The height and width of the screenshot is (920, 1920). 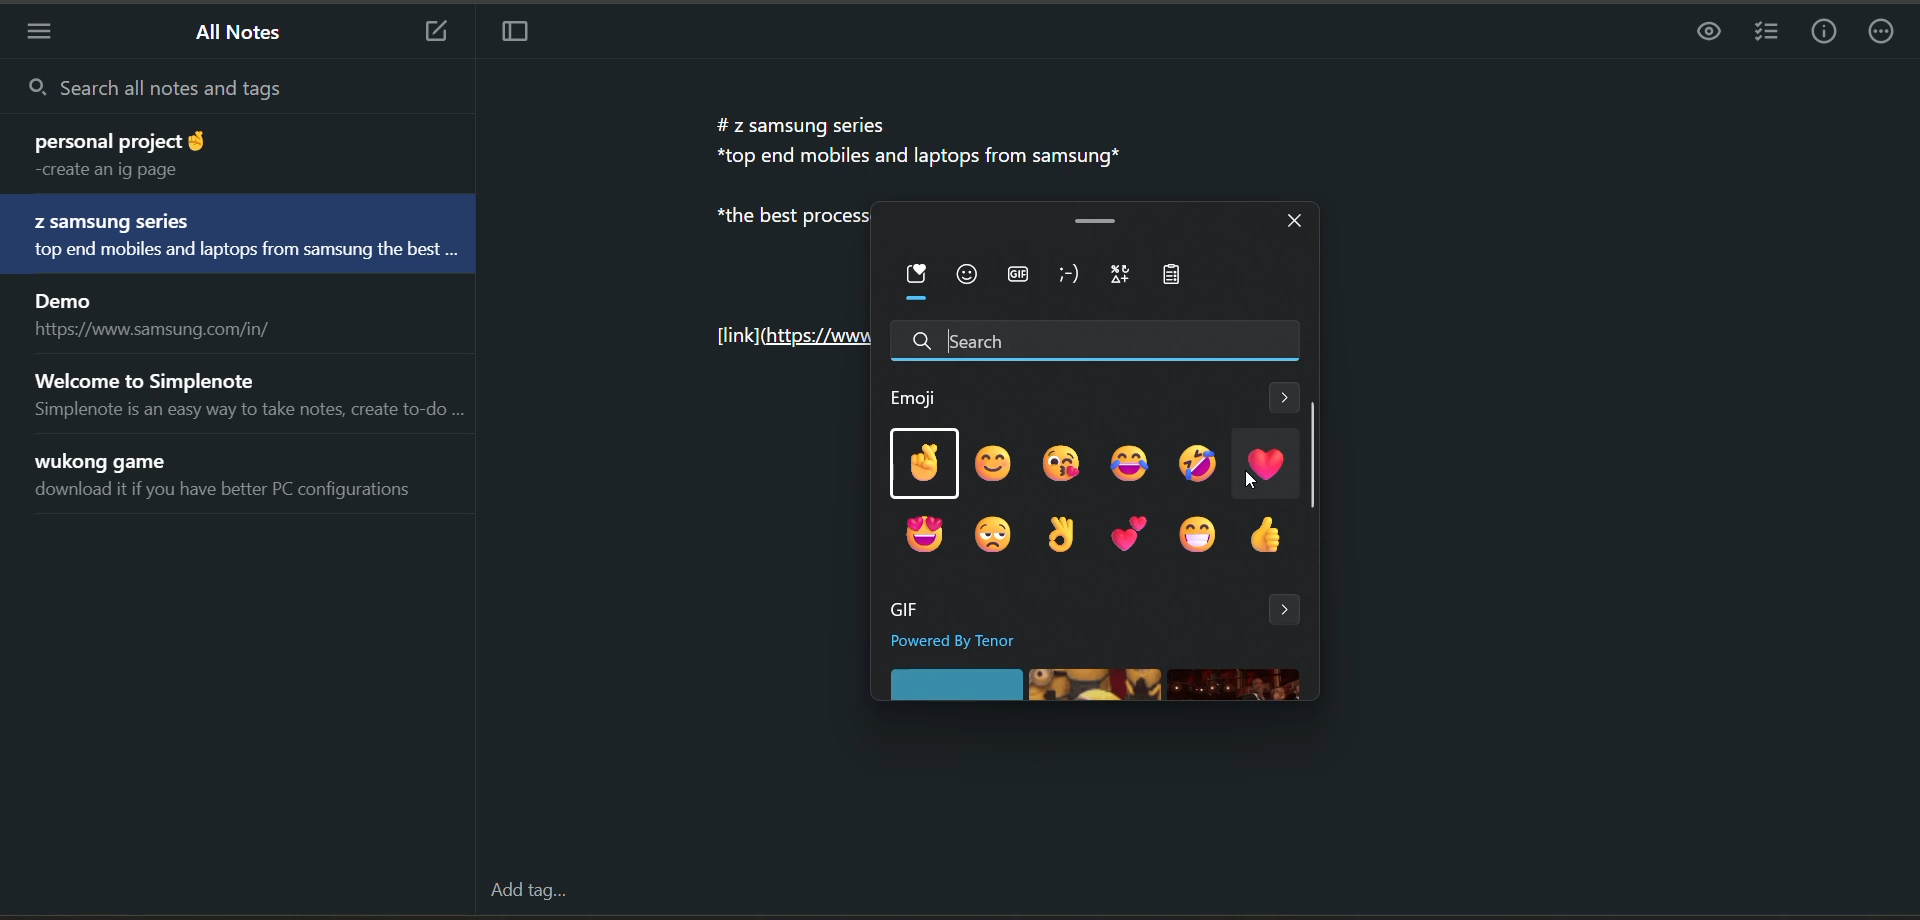 I want to click on cursor, so click(x=880, y=154).